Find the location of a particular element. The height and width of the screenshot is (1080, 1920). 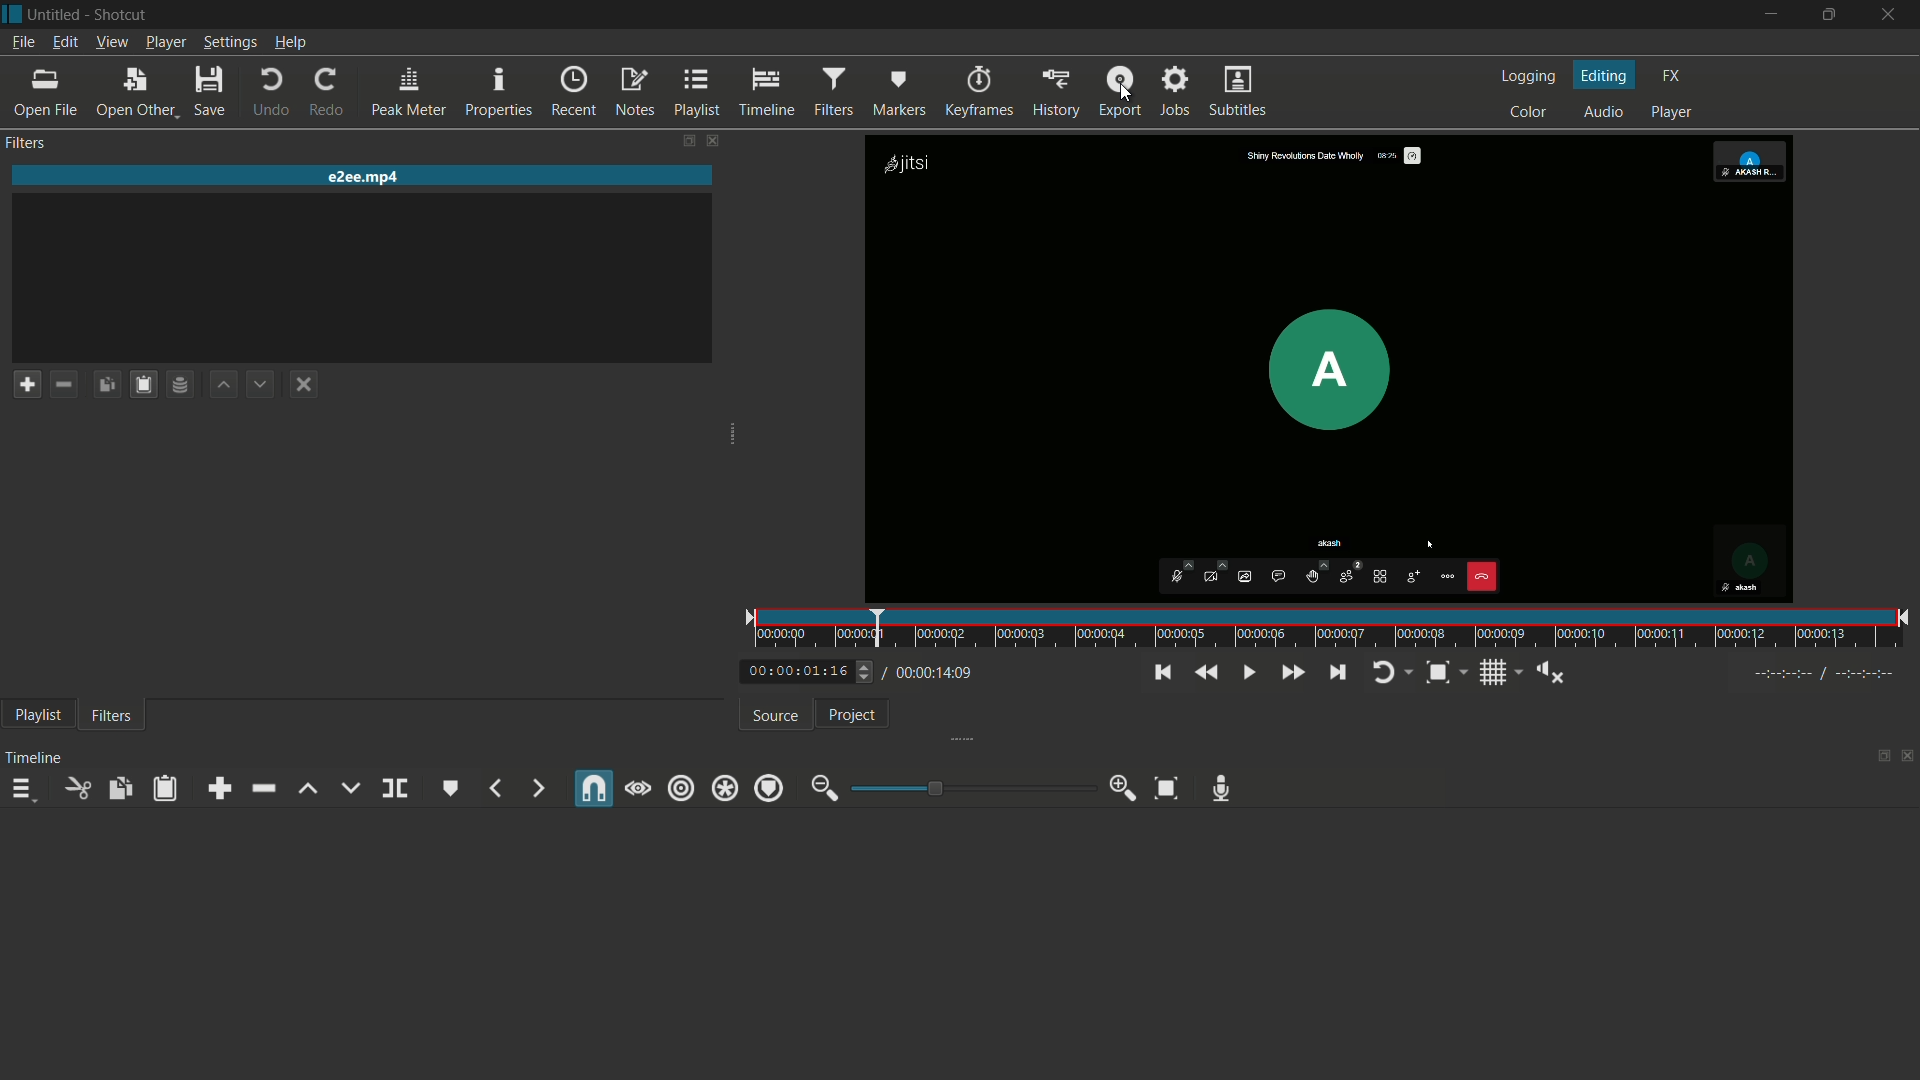

playlist is located at coordinates (695, 94).